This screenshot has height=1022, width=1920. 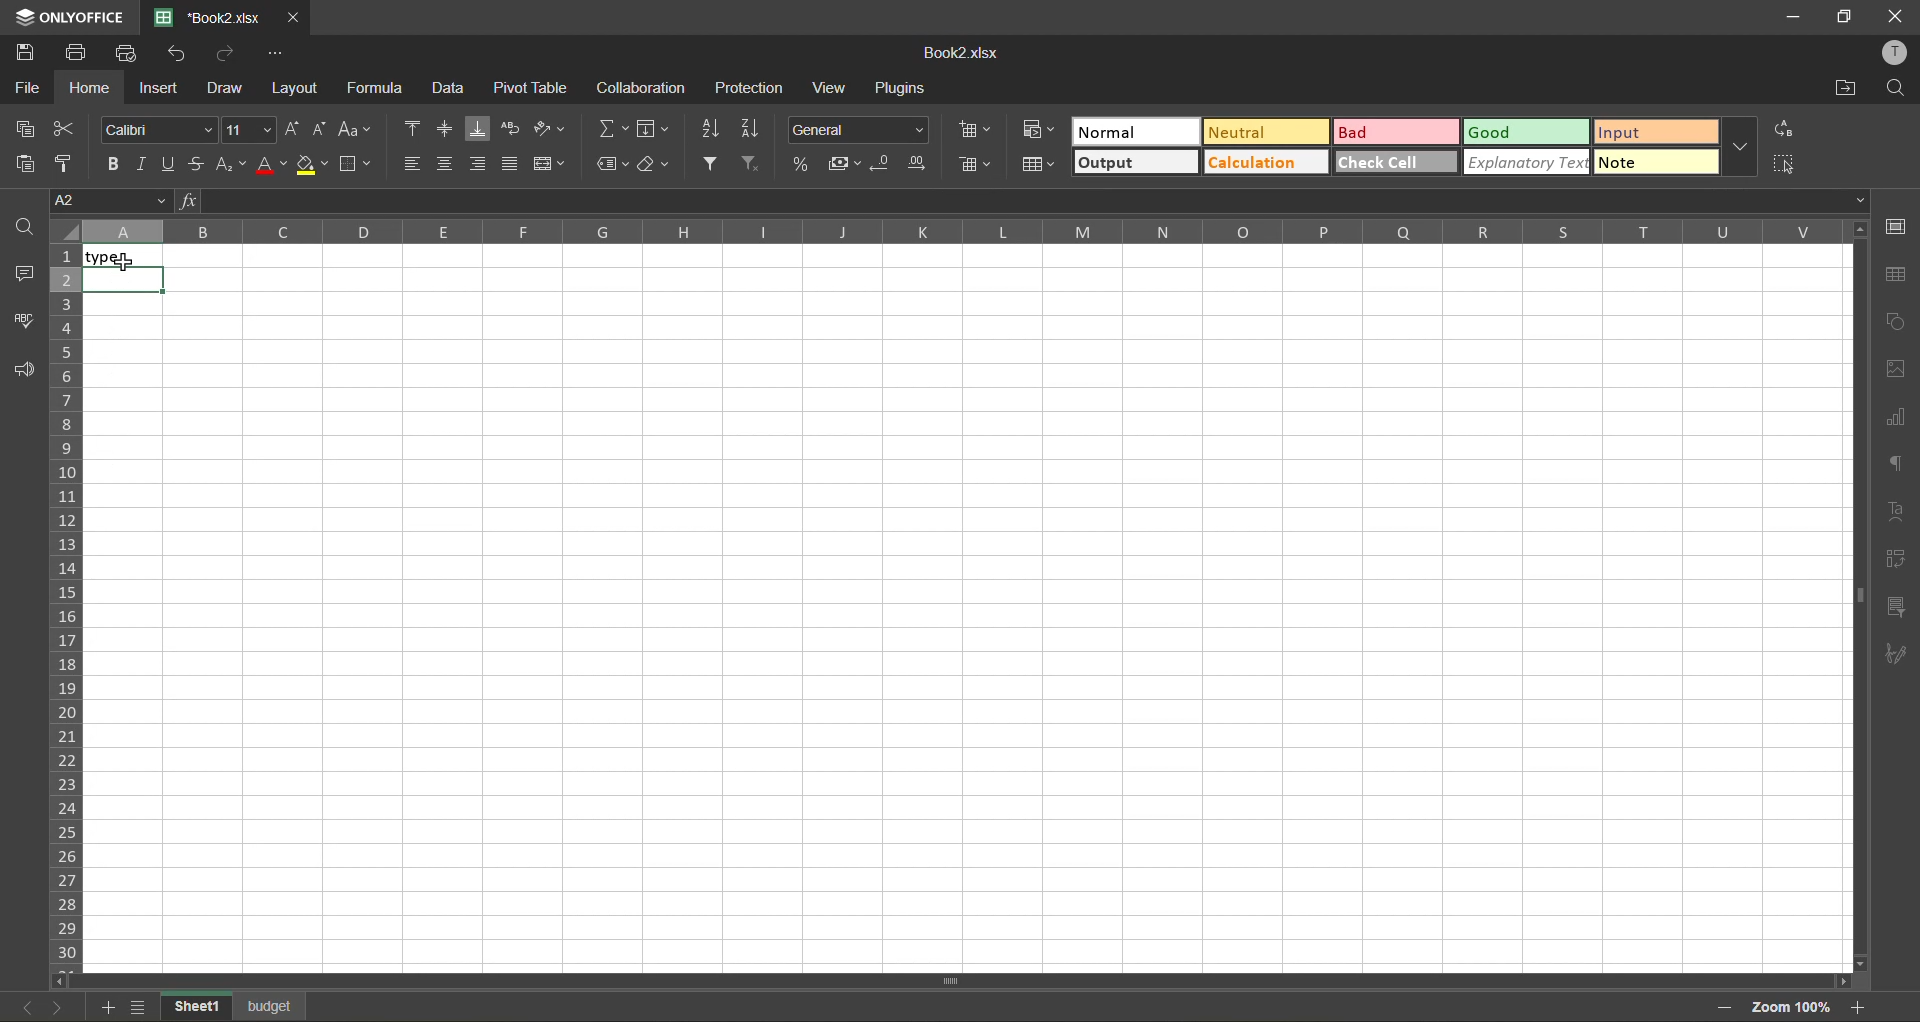 I want to click on spellcheck, so click(x=22, y=321).